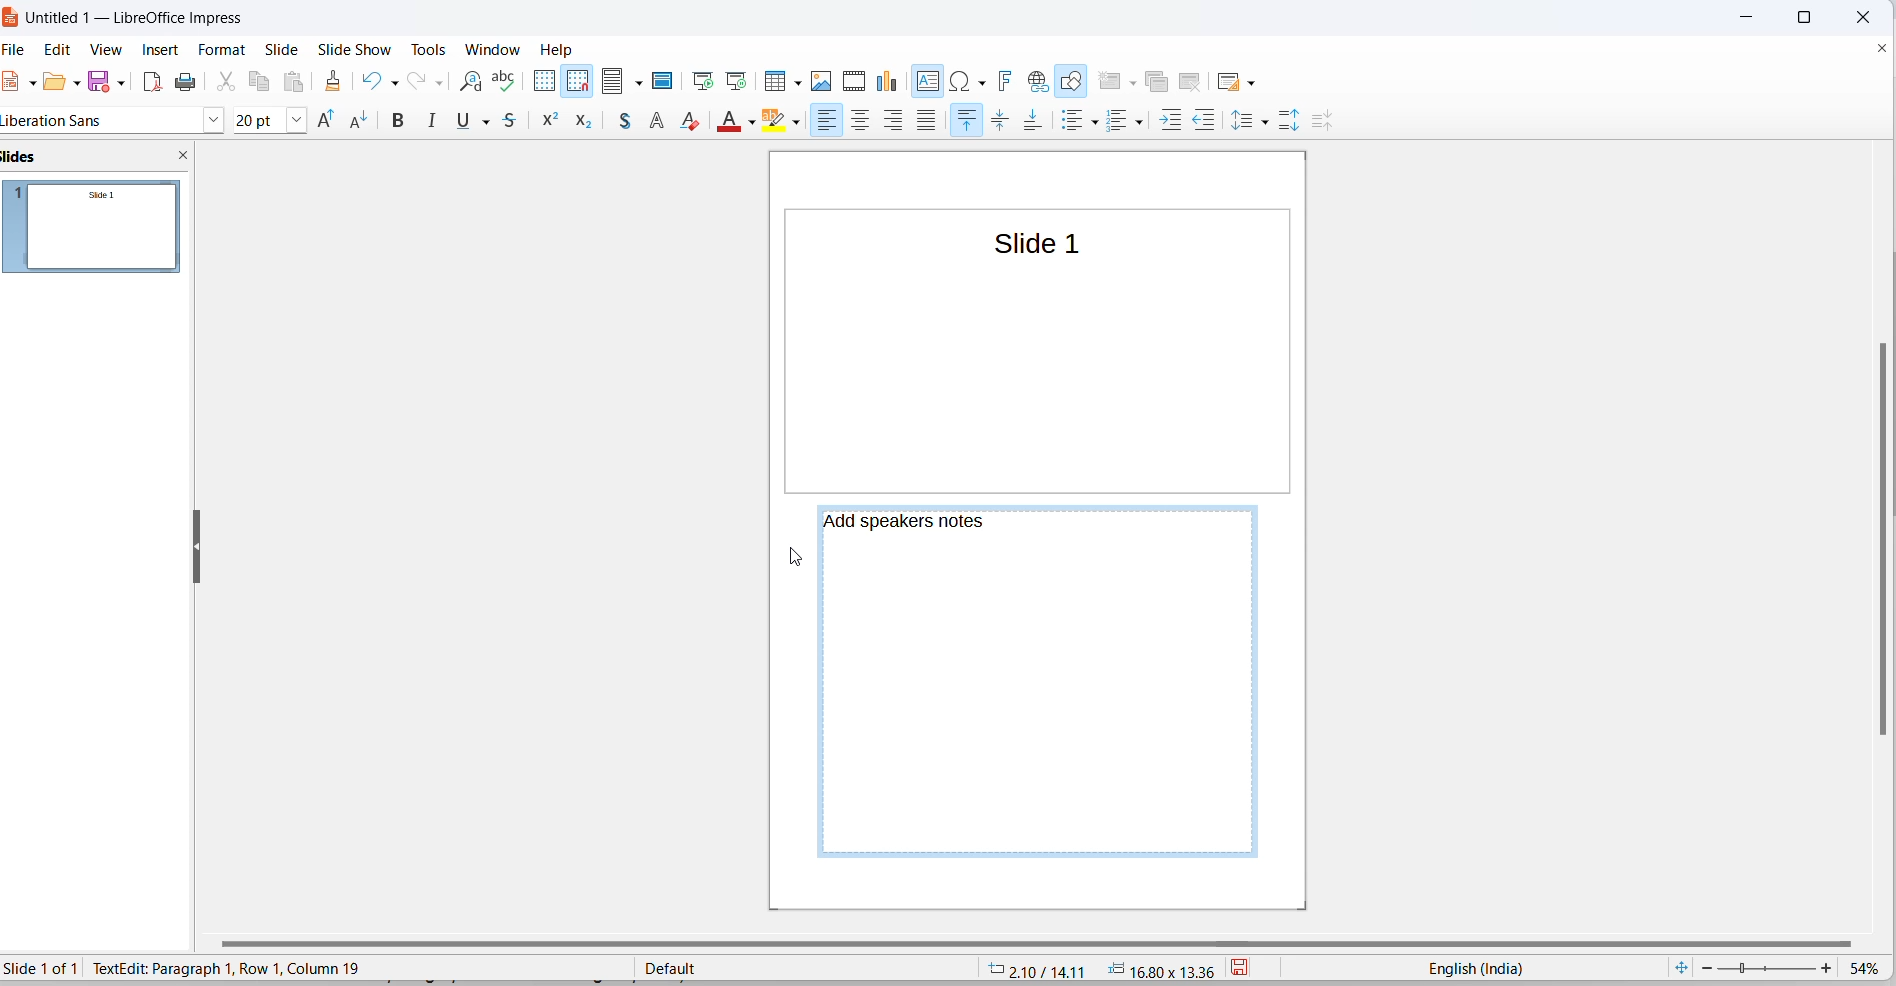 This screenshot has height=986, width=1896. I want to click on filters, so click(979, 122).